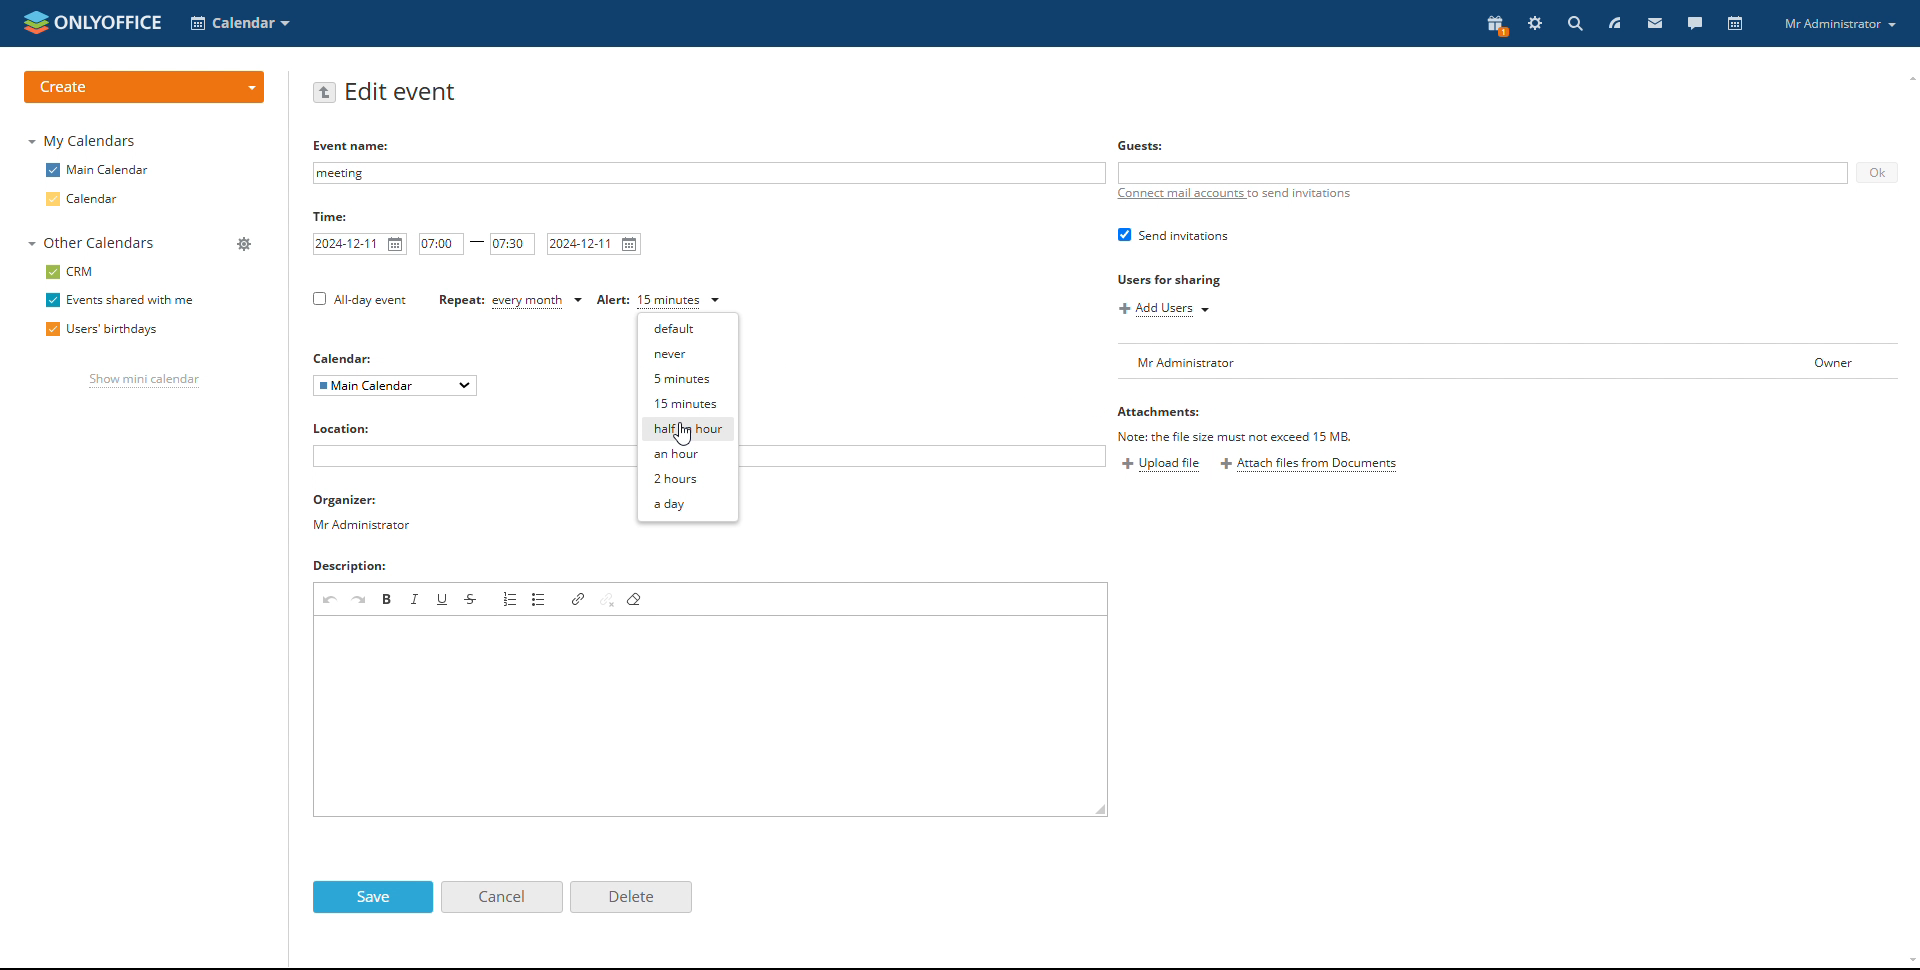  I want to click on redo, so click(360, 599).